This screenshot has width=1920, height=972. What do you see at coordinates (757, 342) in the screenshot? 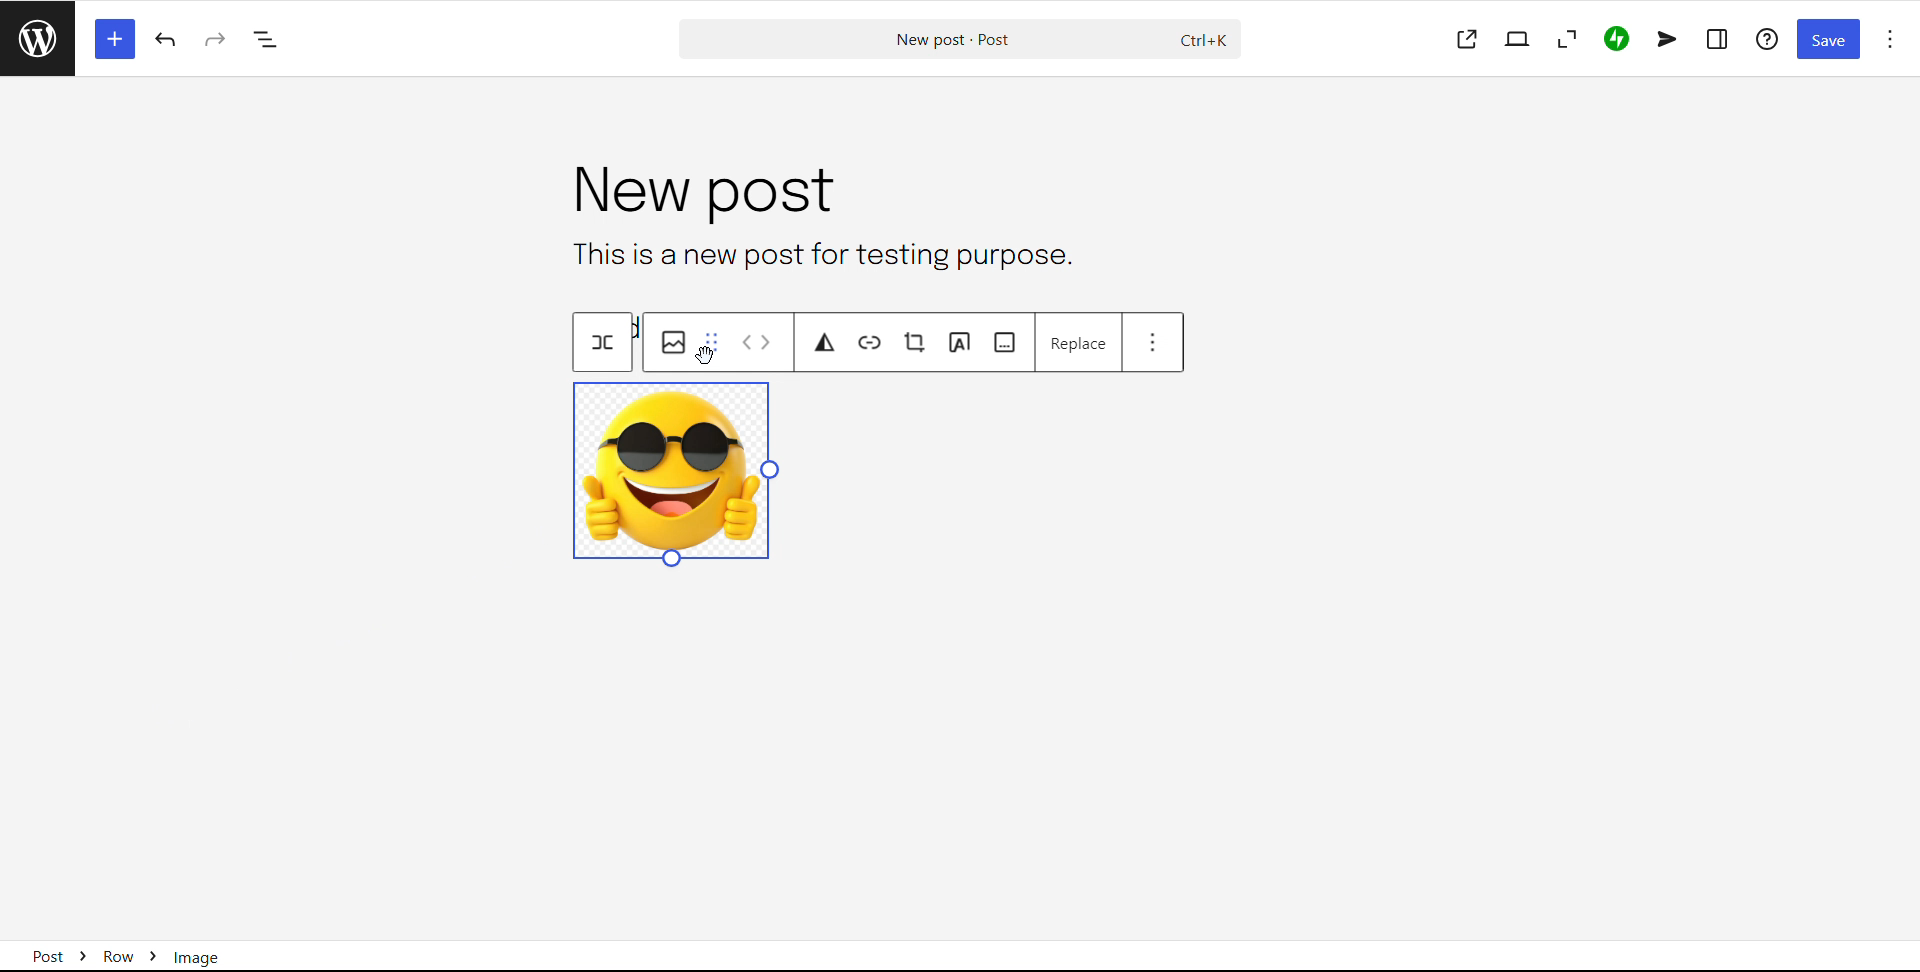
I see `move left or right` at bounding box center [757, 342].